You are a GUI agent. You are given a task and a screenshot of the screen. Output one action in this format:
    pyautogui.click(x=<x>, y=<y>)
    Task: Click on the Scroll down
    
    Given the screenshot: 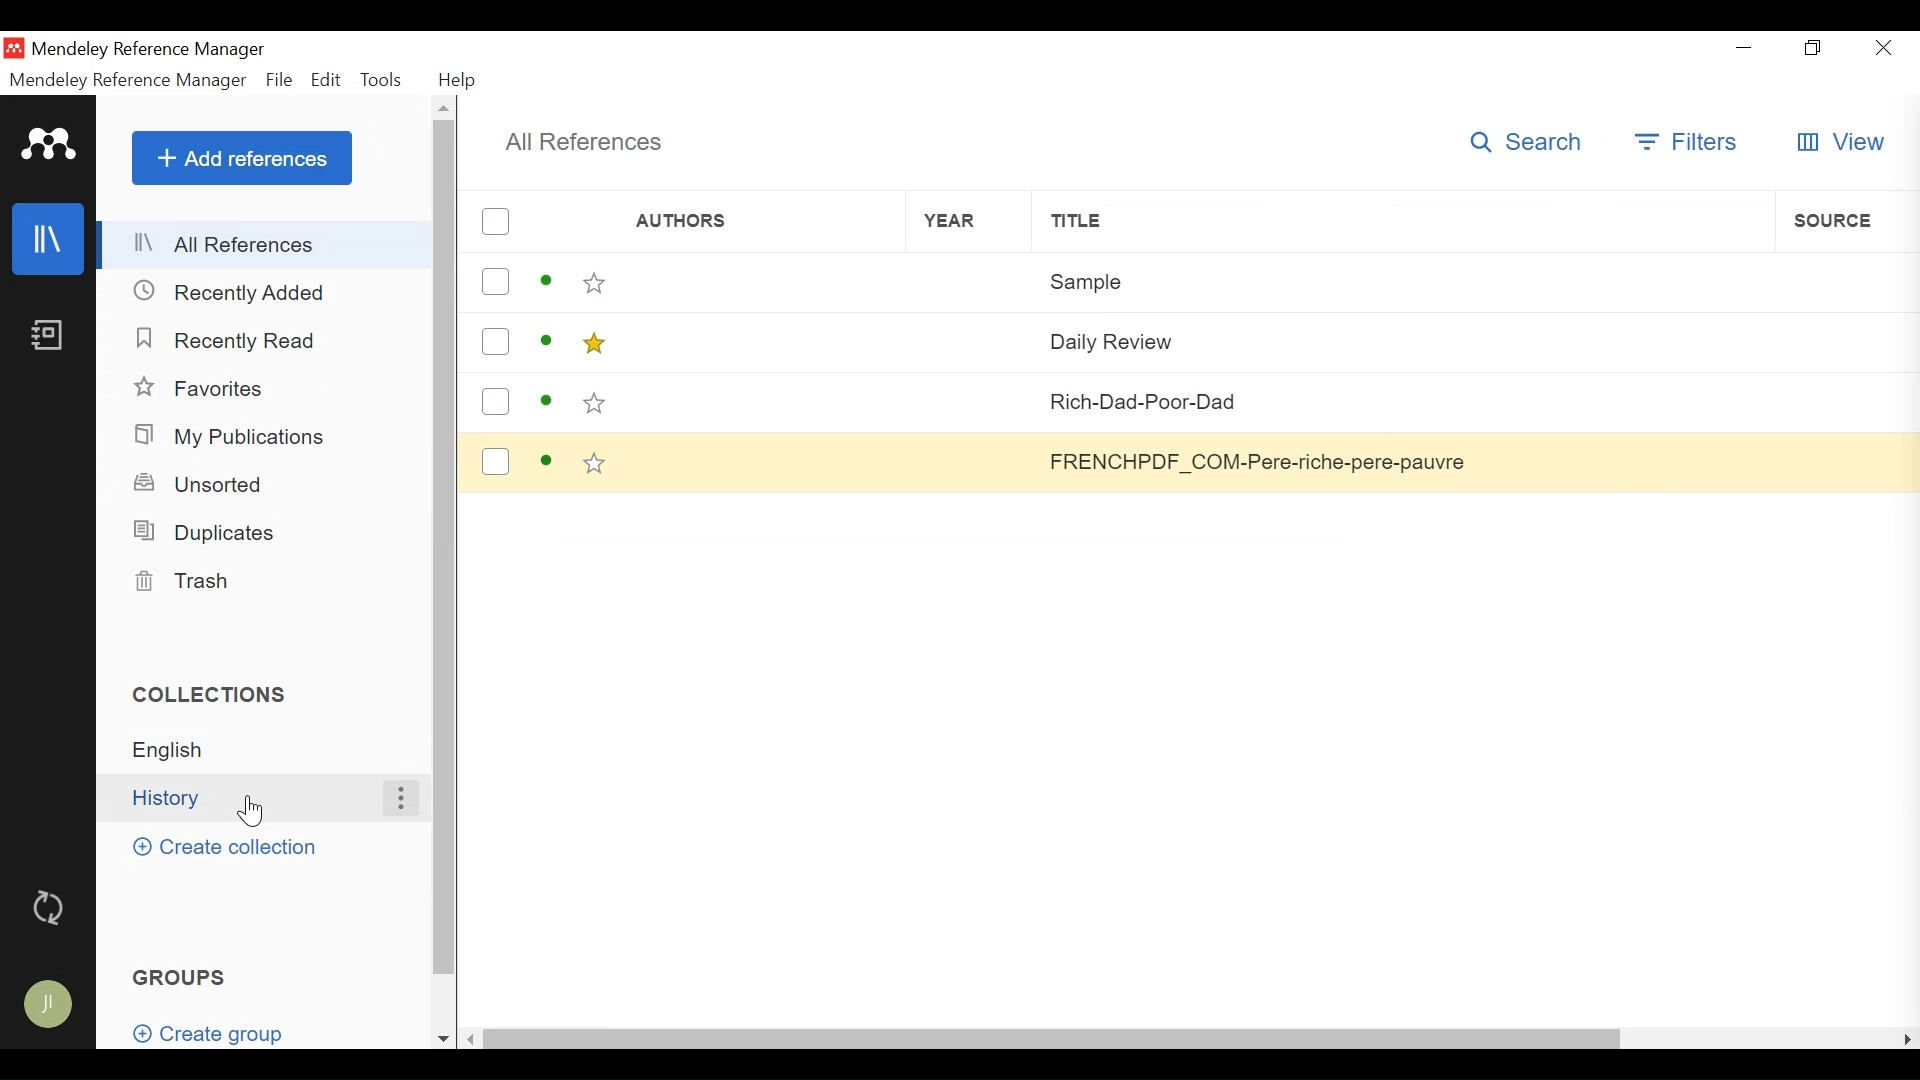 What is the action you would take?
    pyautogui.click(x=443, y=1039)
    